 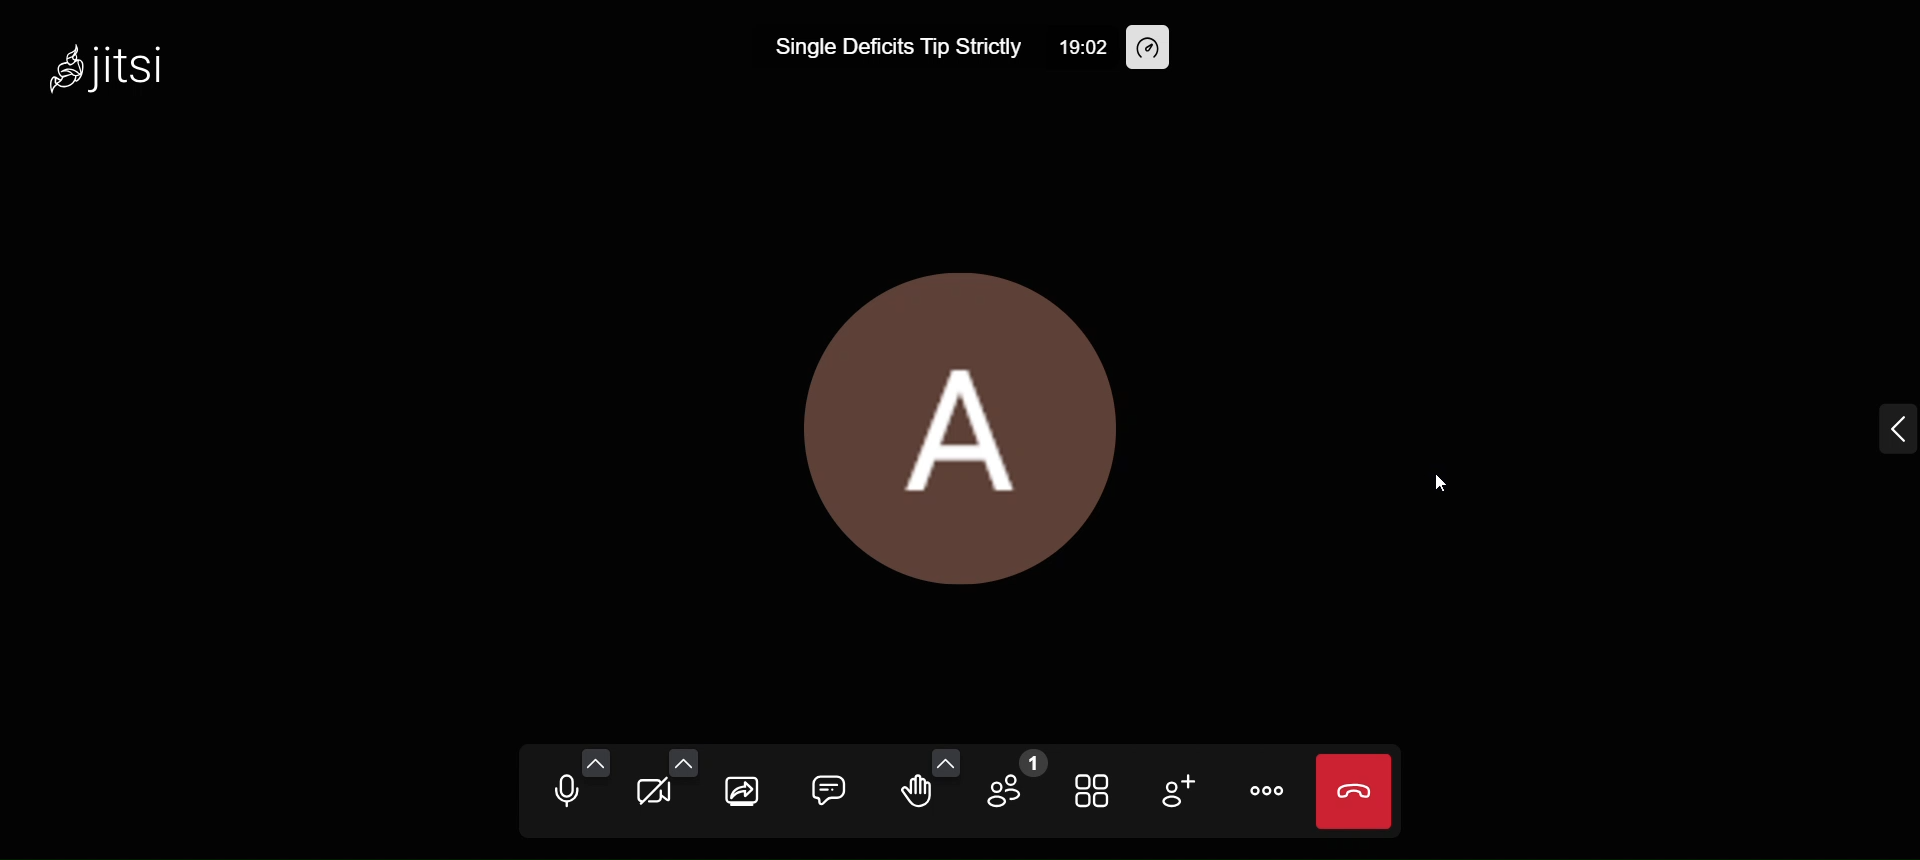 I want to click on raise hand, so click(x=916, y=792).